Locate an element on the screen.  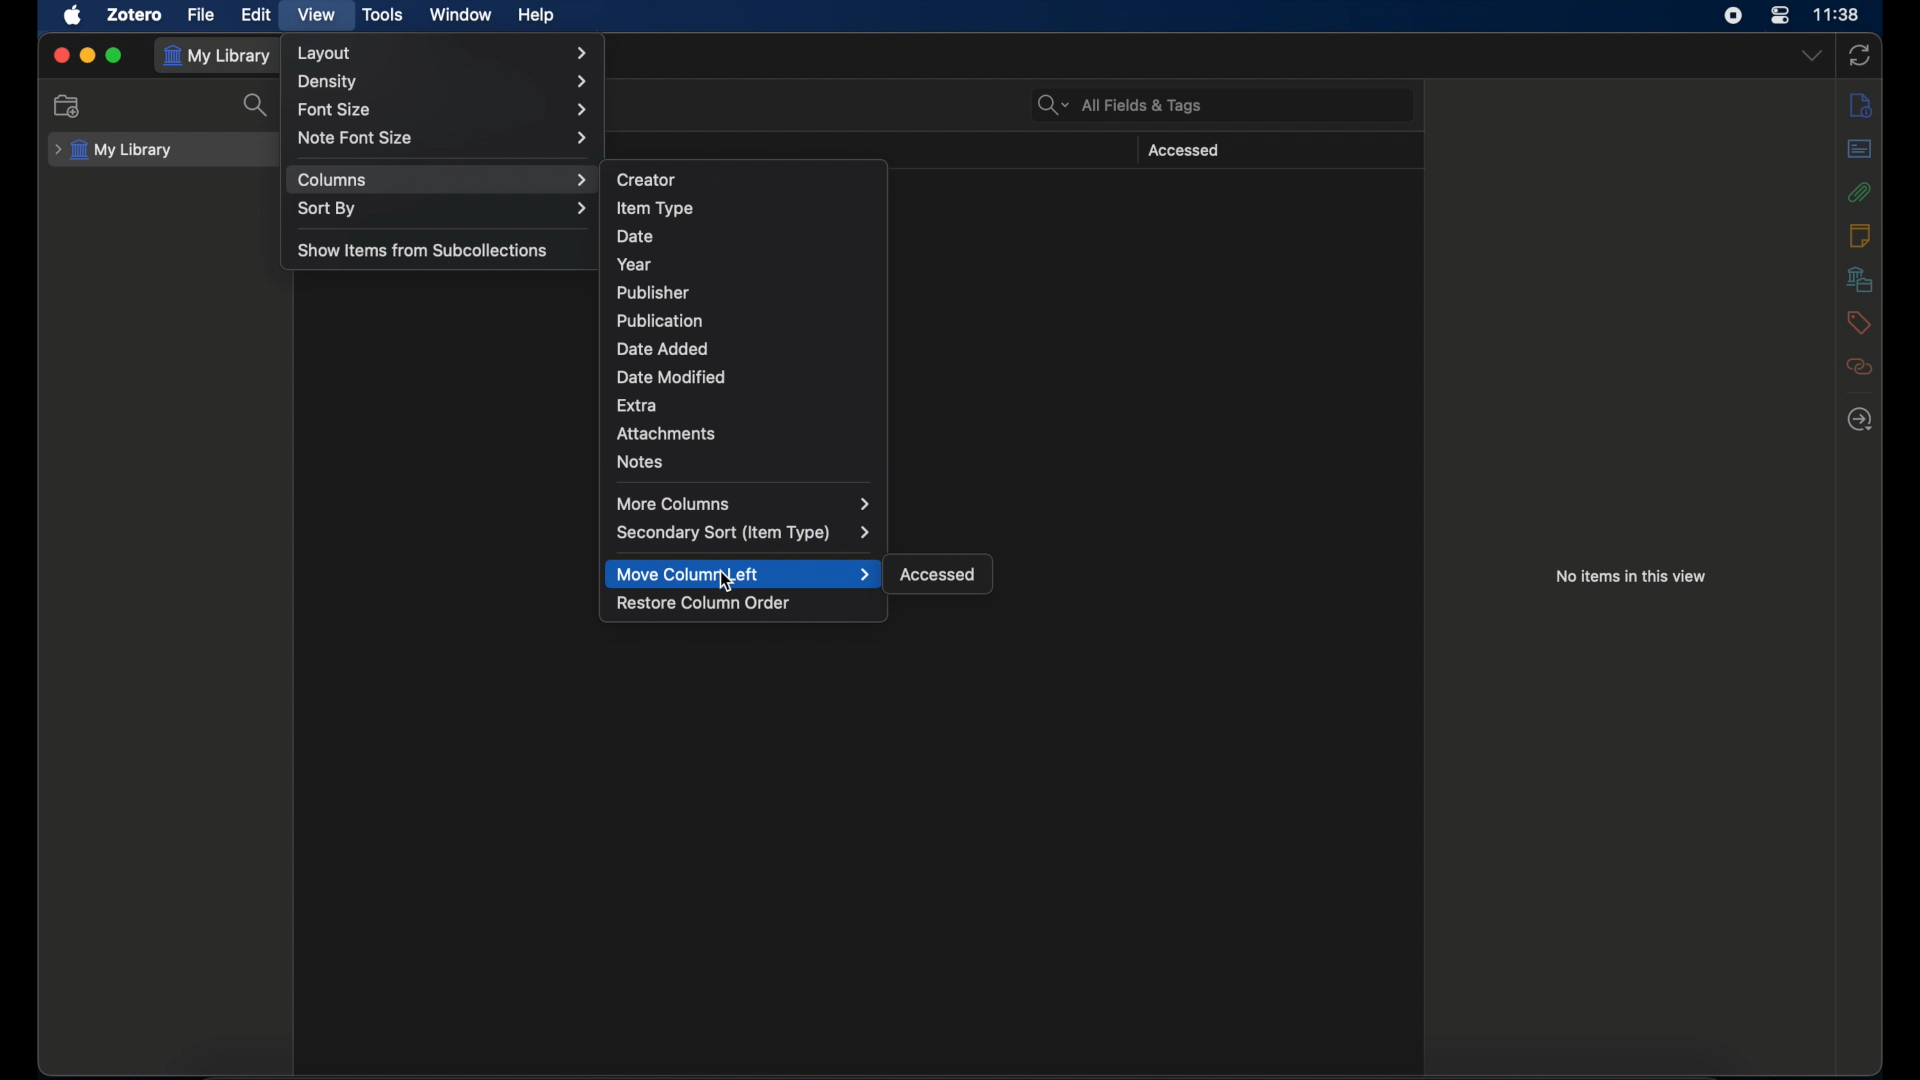
cursor is located at coordinates (726, 582).